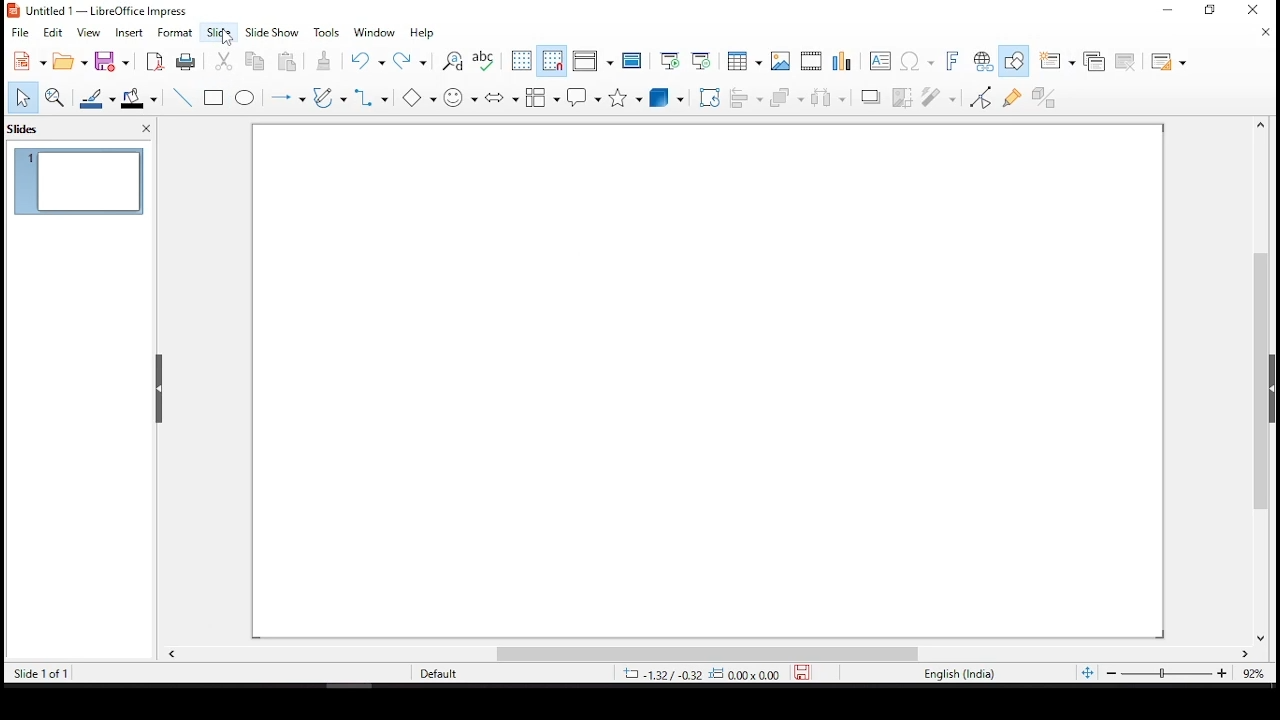 The height and width of the screenshot is (720, 1280). What do you see at coordinates (223, 61) in the screenshot?
I see `cut` at bounding box center [223, 61].